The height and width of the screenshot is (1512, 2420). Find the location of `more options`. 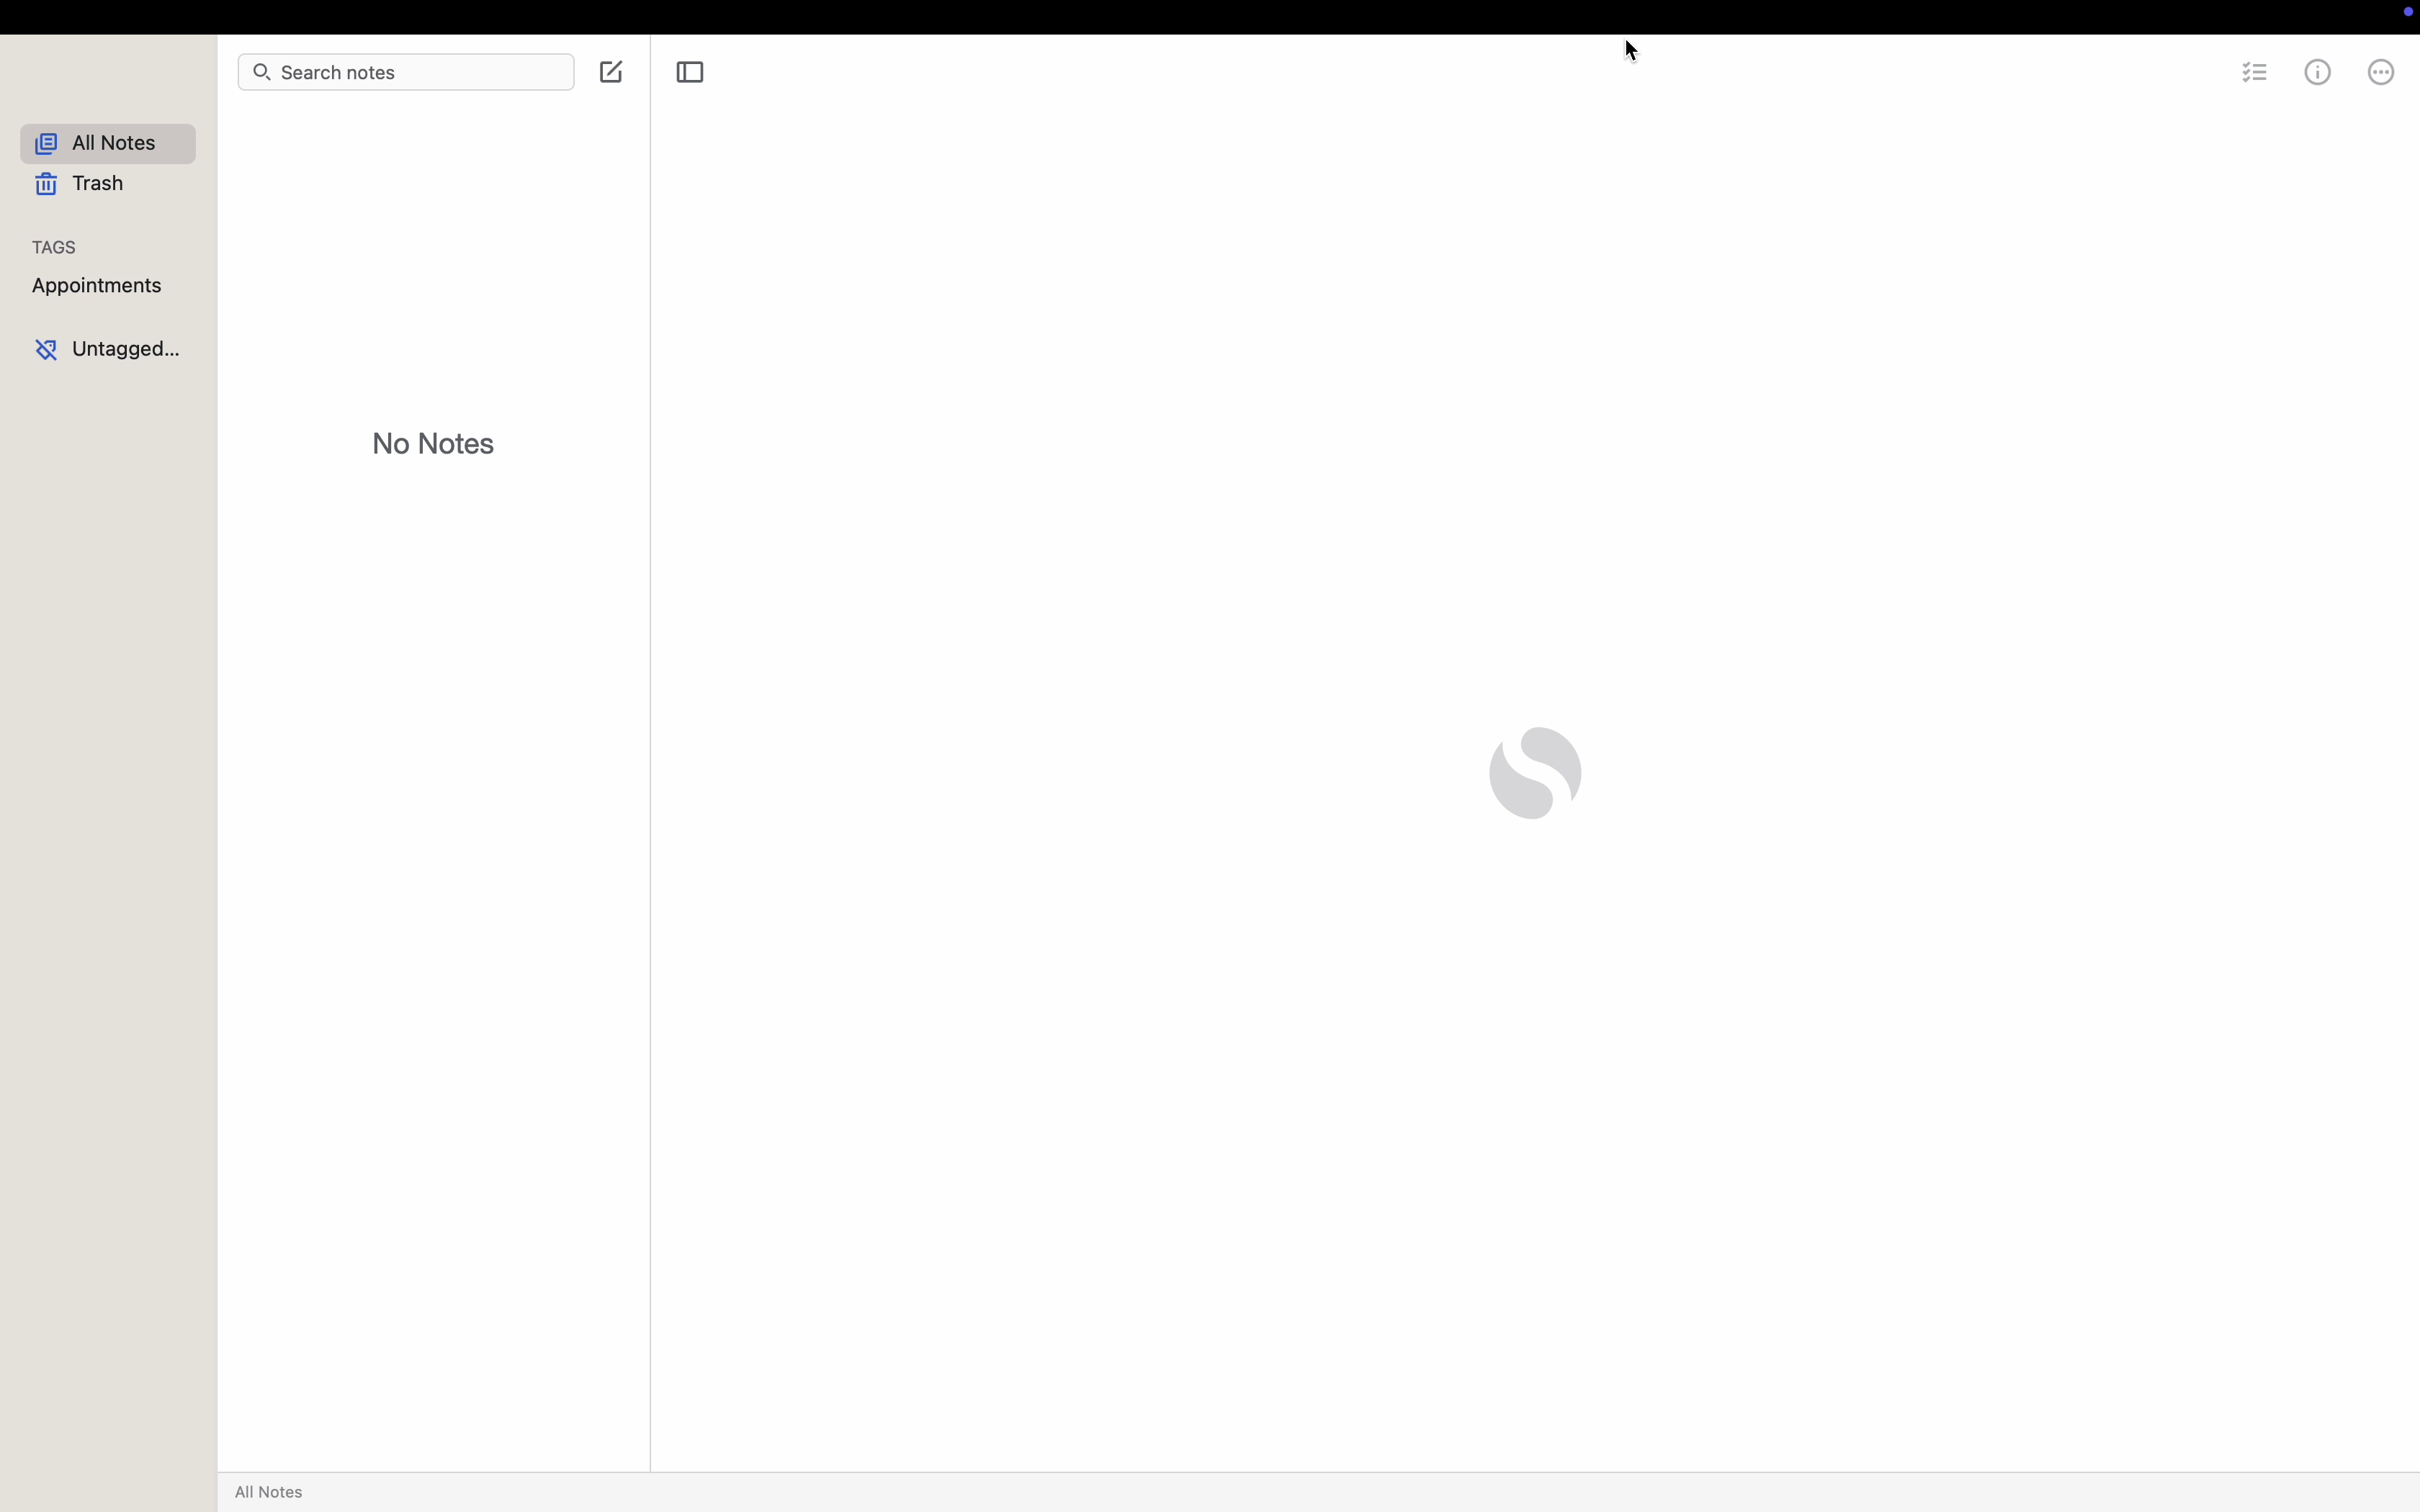

more options is located at coordinates (2379, 76).